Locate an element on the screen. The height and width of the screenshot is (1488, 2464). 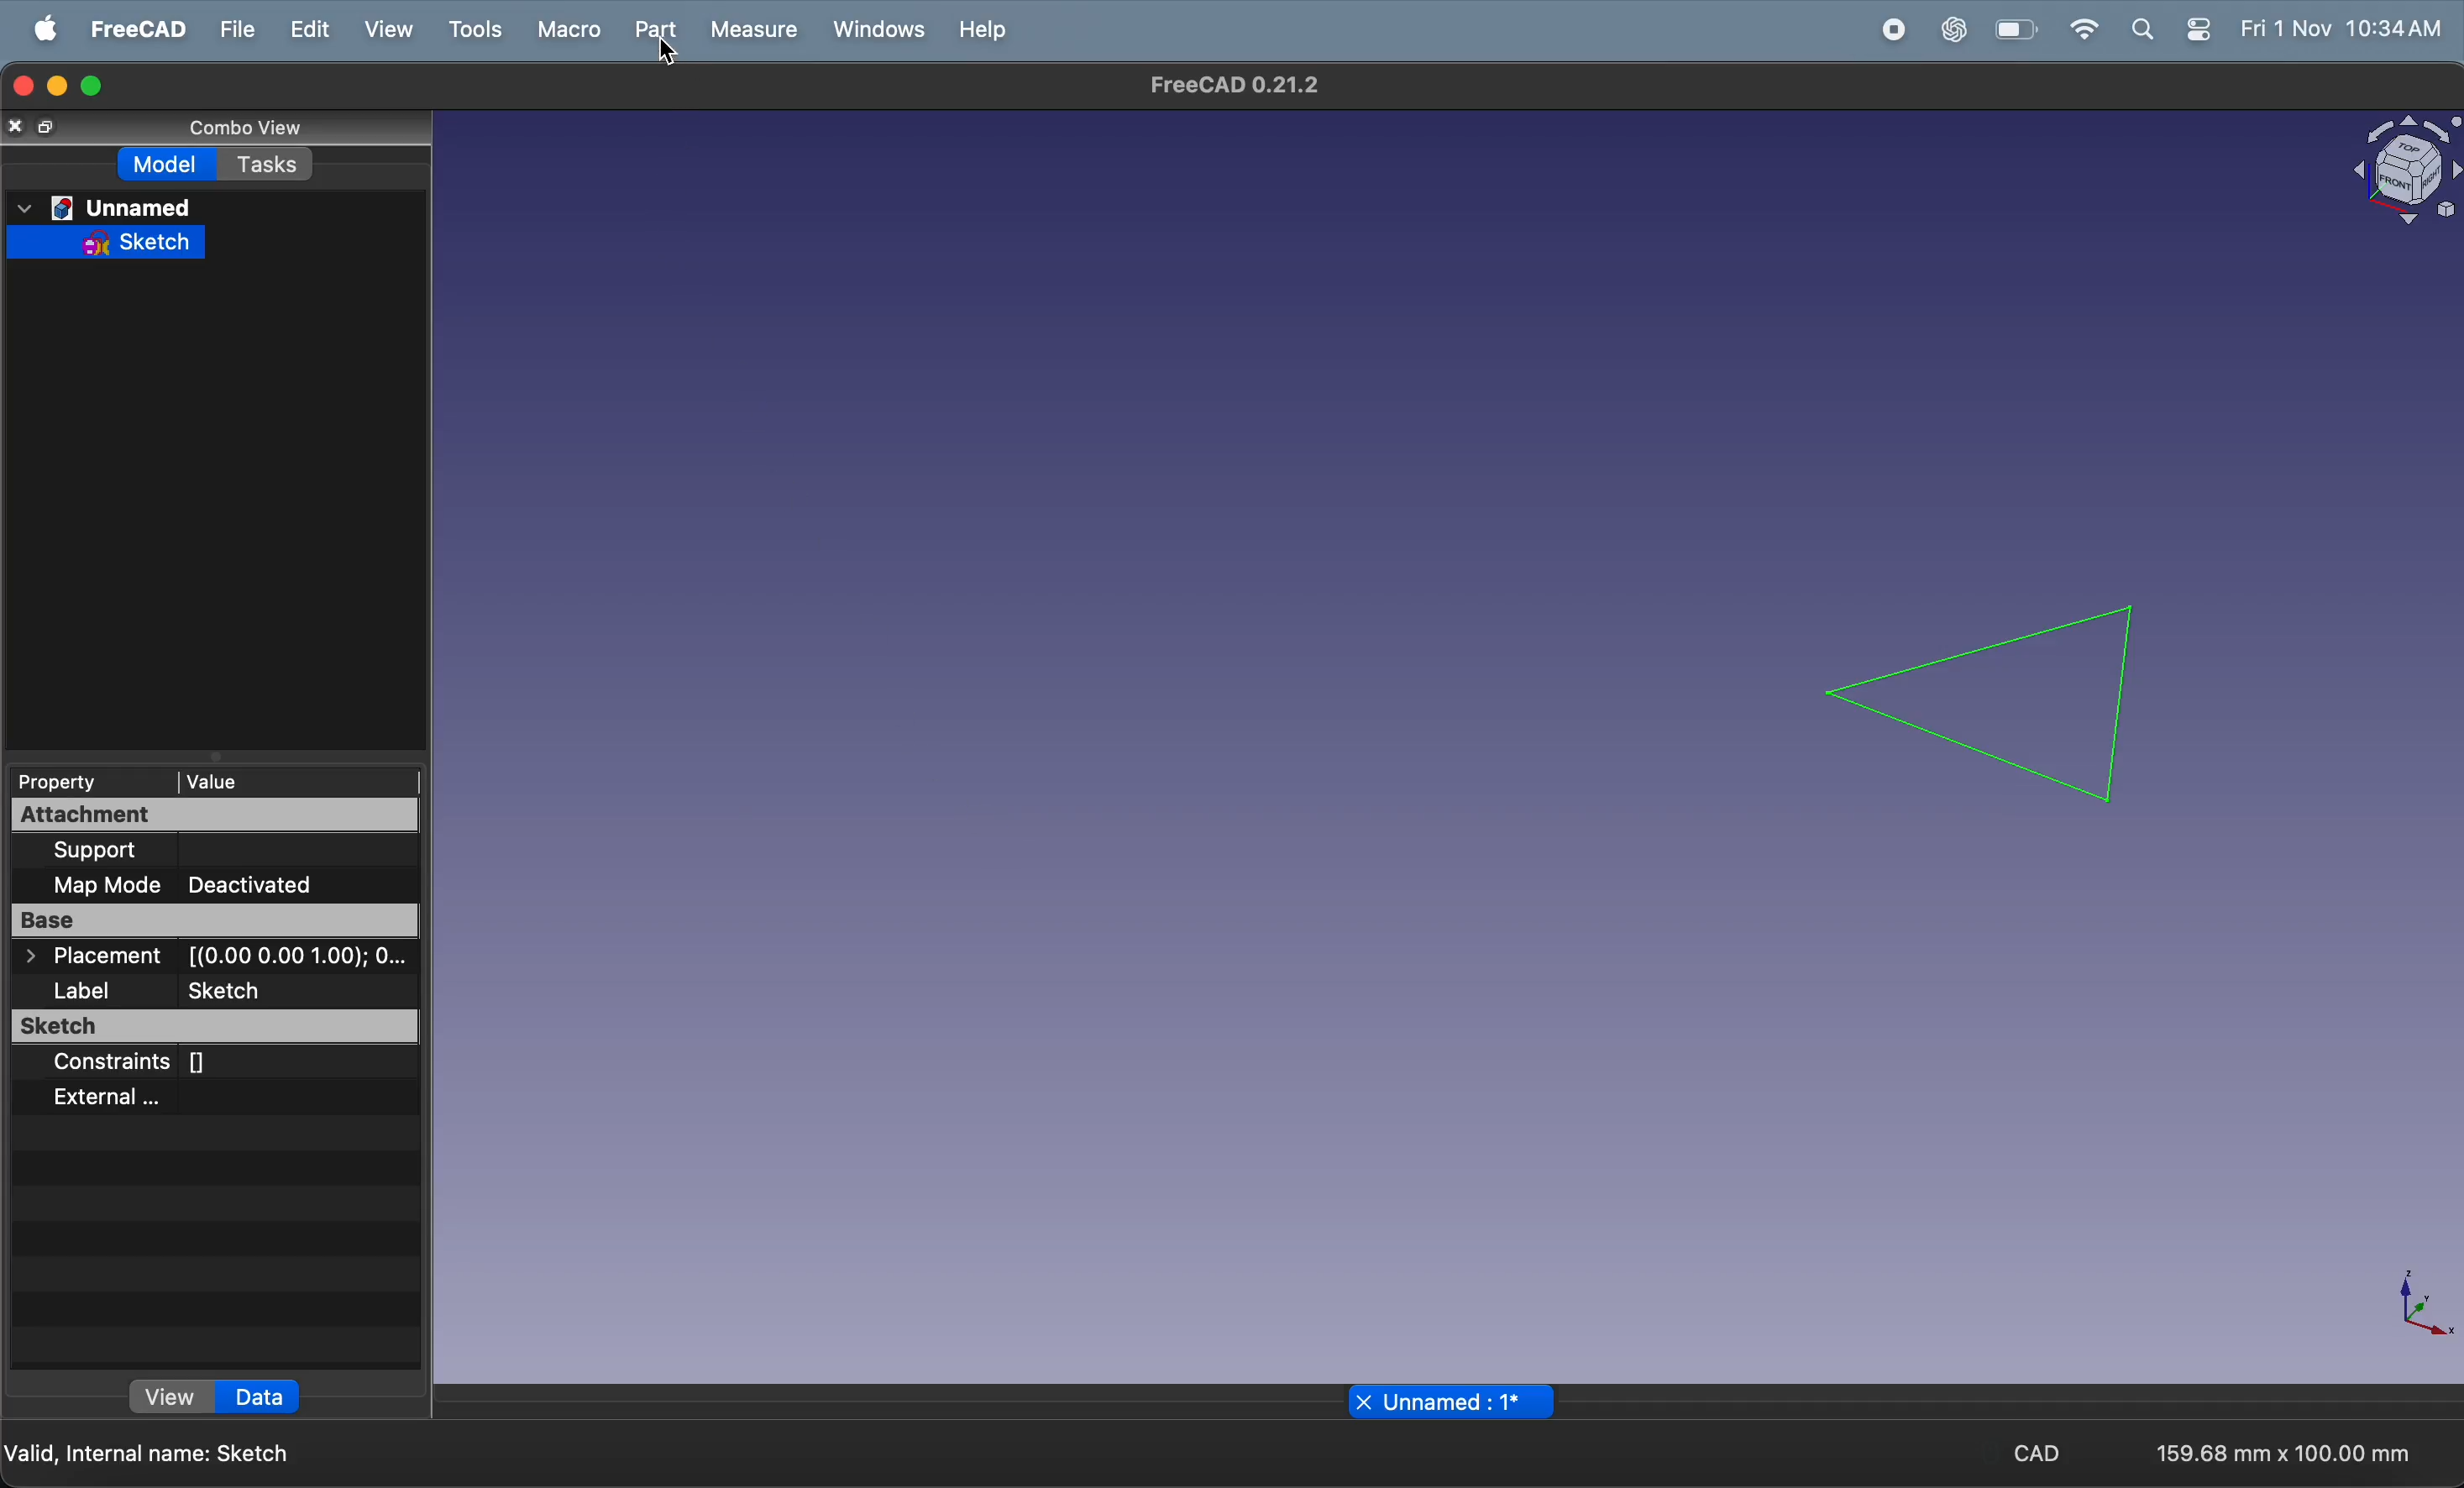
Fri 1 Nov 10:34 AM is located at coordinates (2341, 30).